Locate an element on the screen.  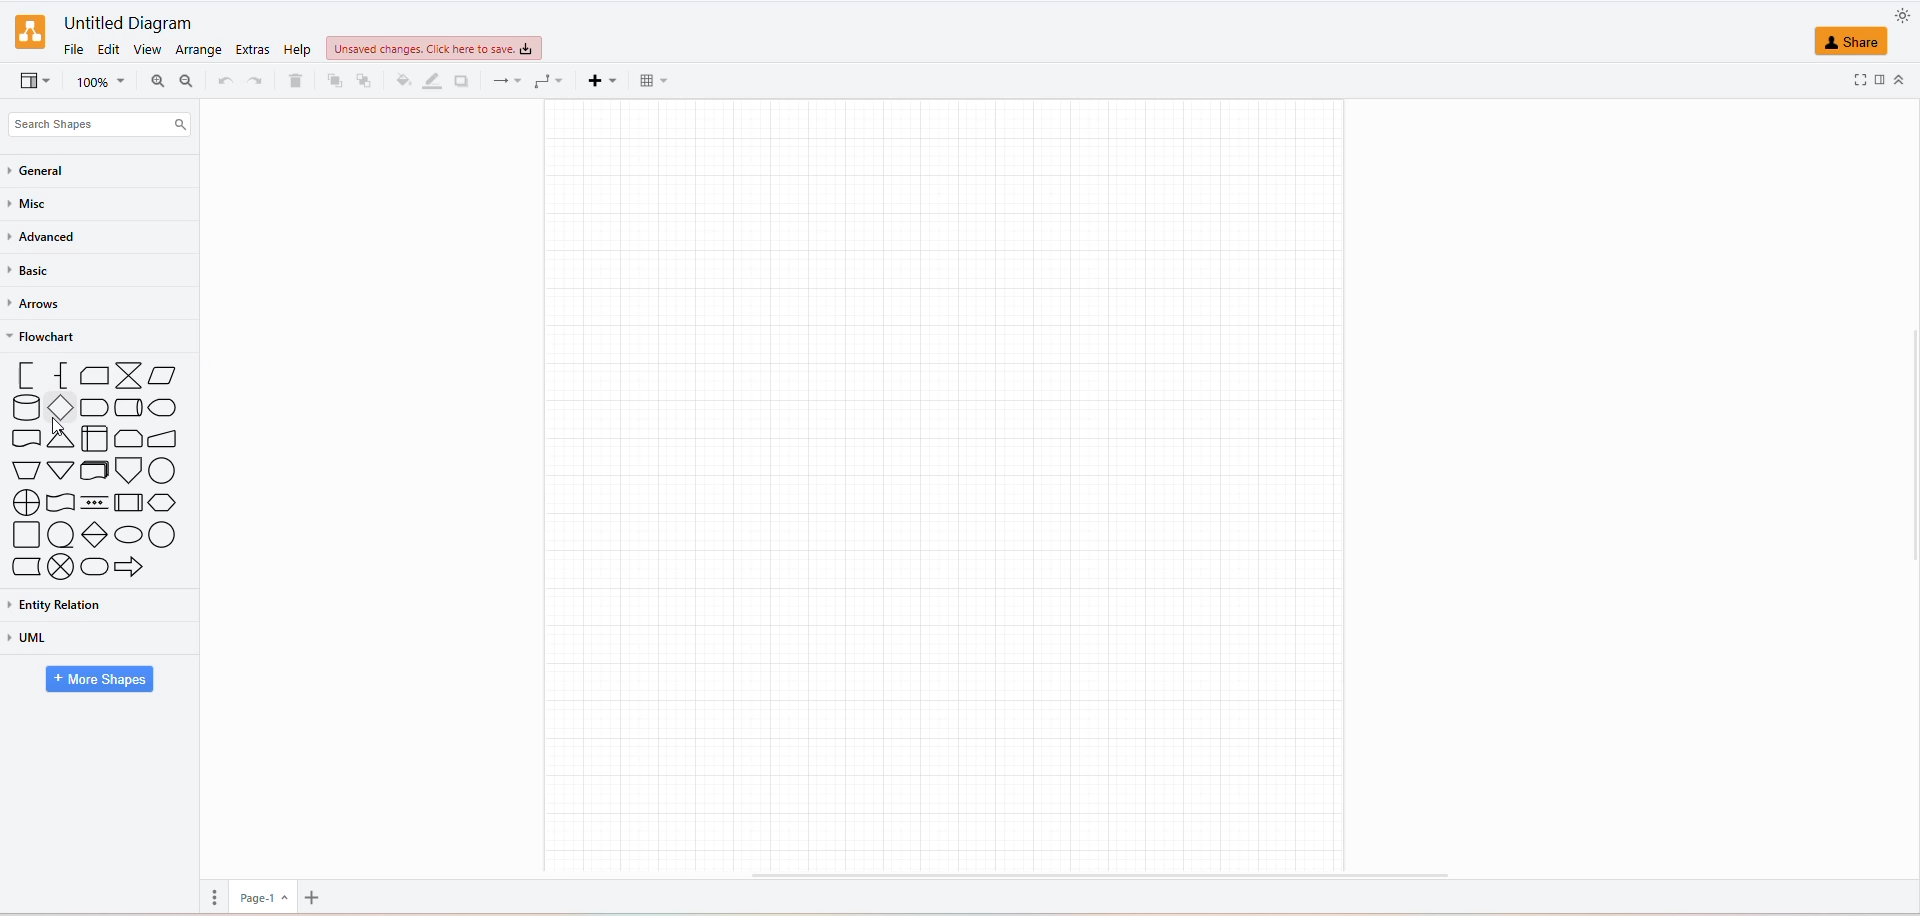
FORMAT is located at coordinates (1877, 79).